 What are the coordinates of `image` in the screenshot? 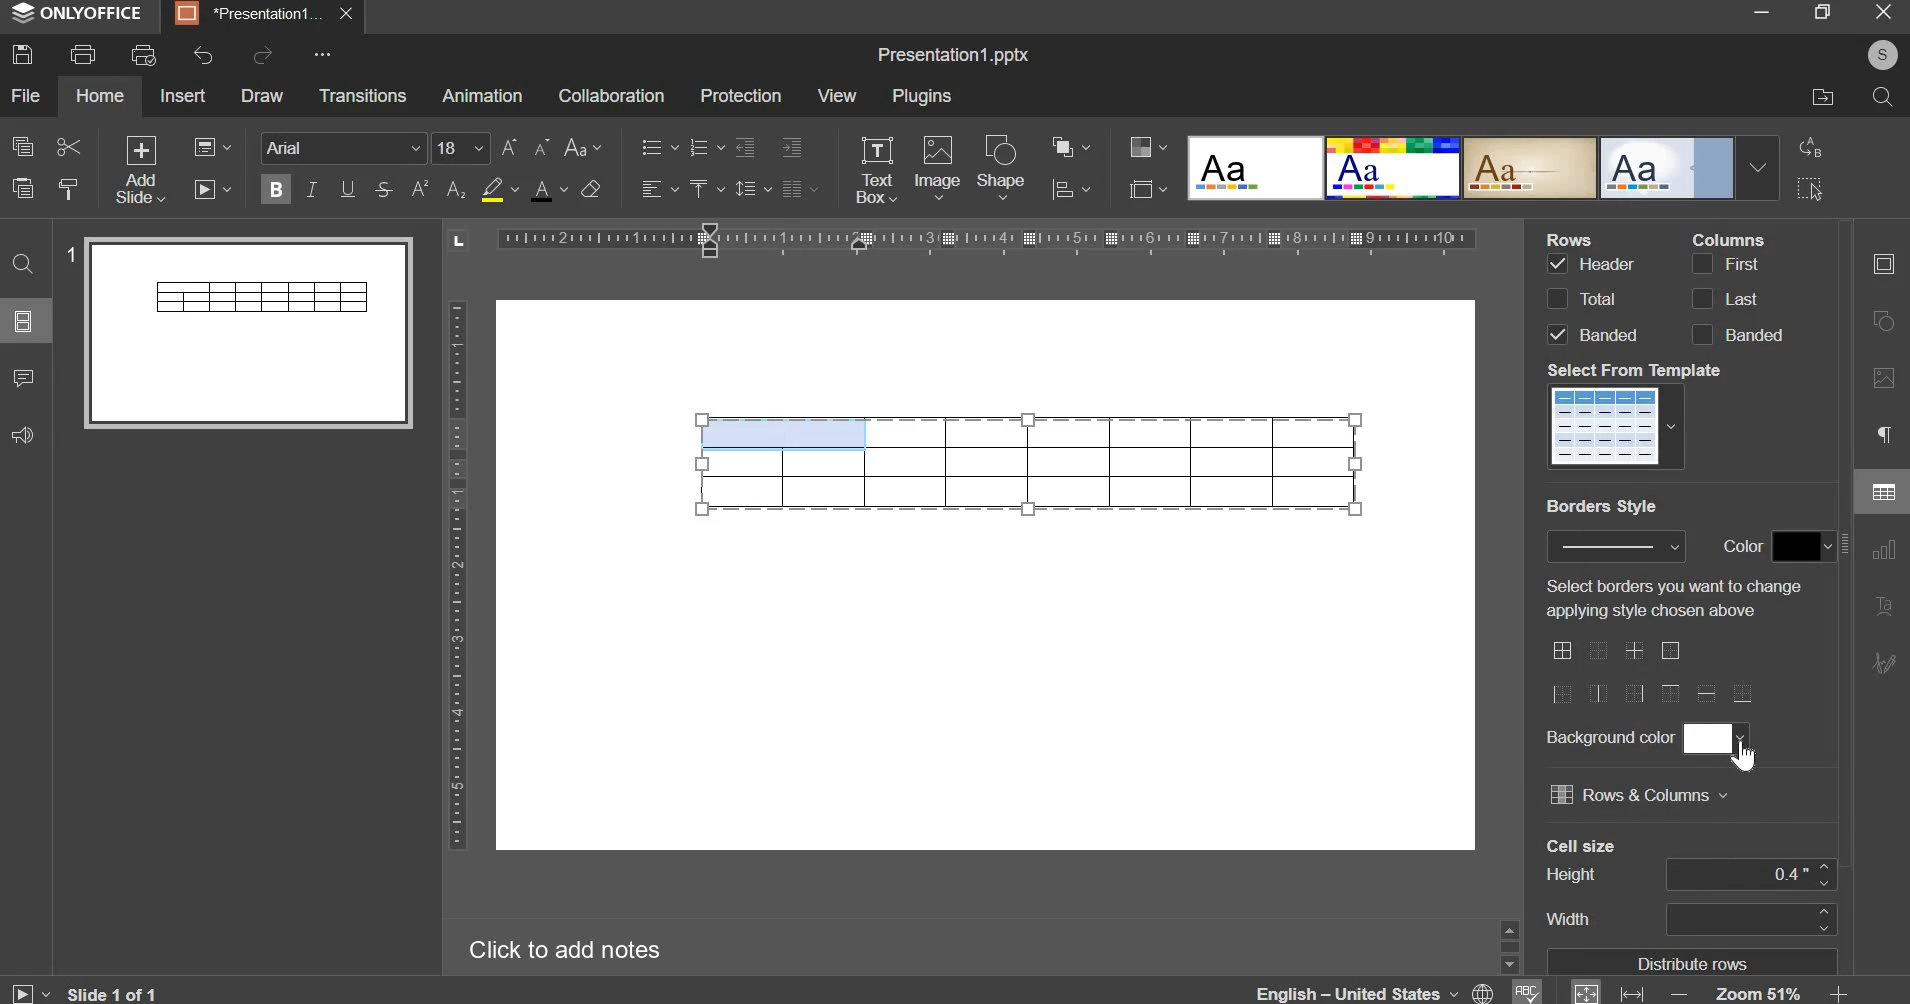 It's located at (937, 166).